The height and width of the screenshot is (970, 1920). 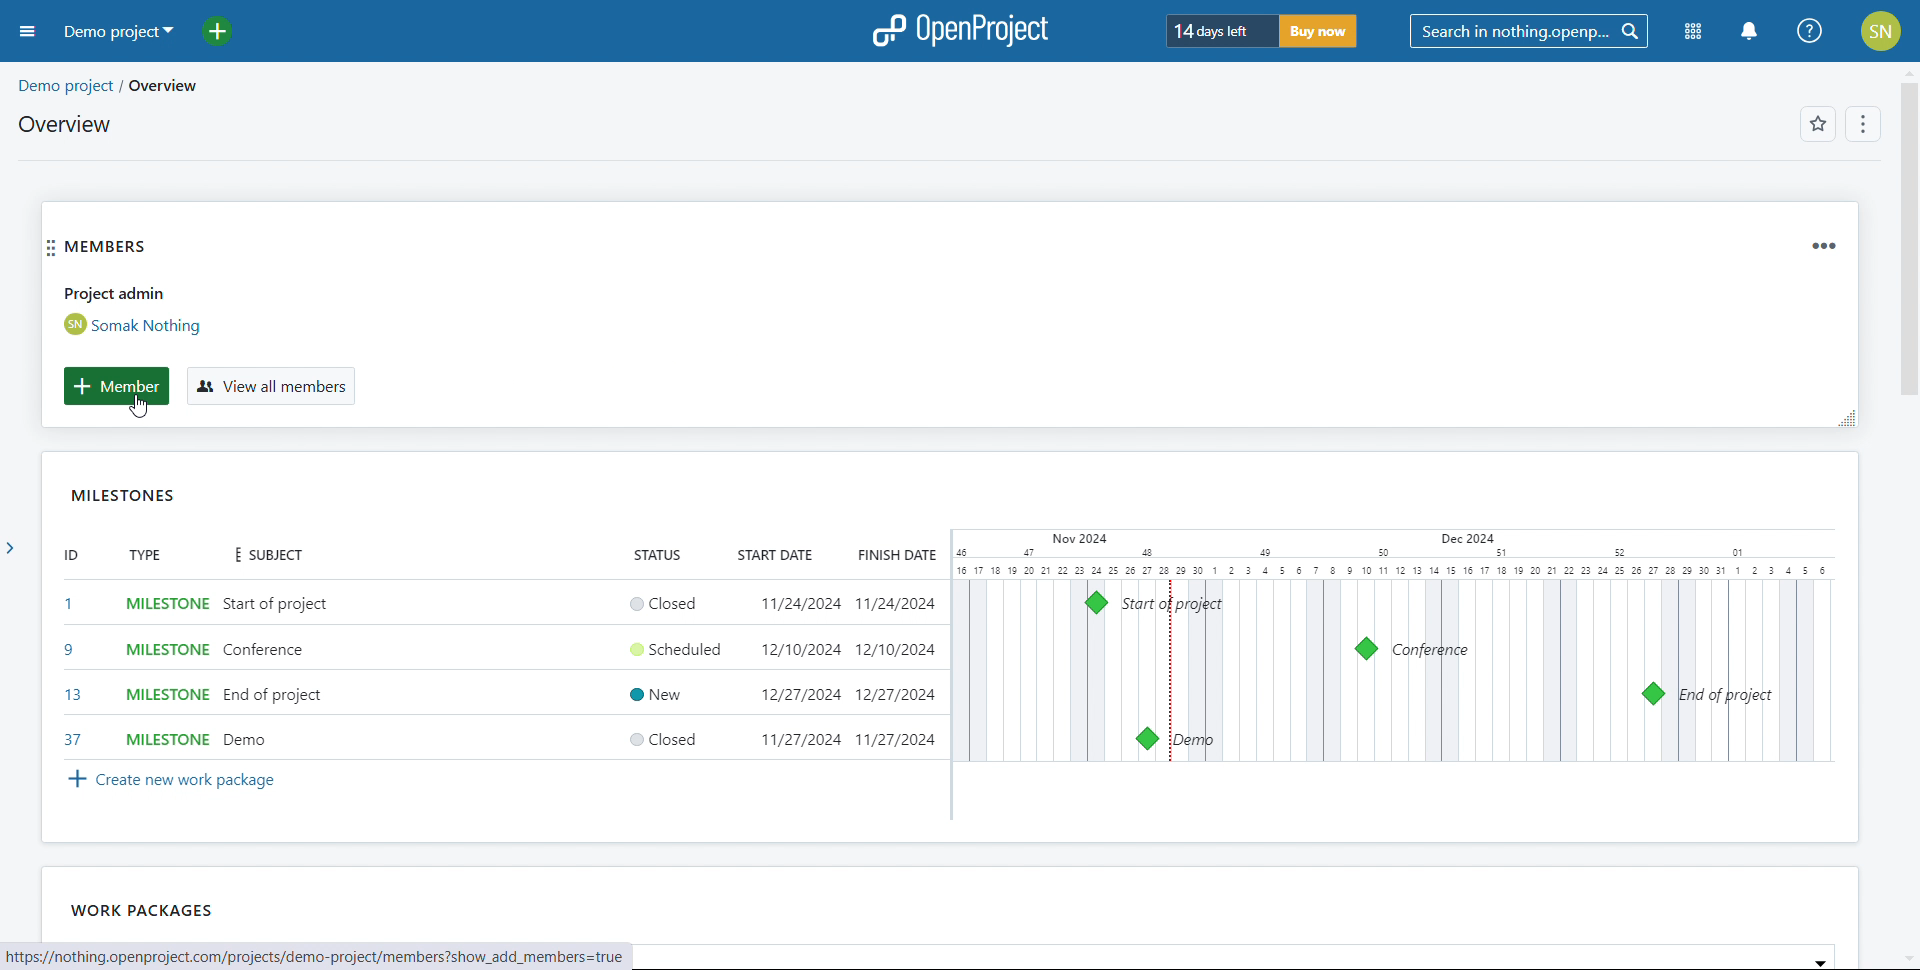 What do you see at coordinates (900, 742) in the screenshot?
I see `11/27/2024` at bounding box center [900, 742].